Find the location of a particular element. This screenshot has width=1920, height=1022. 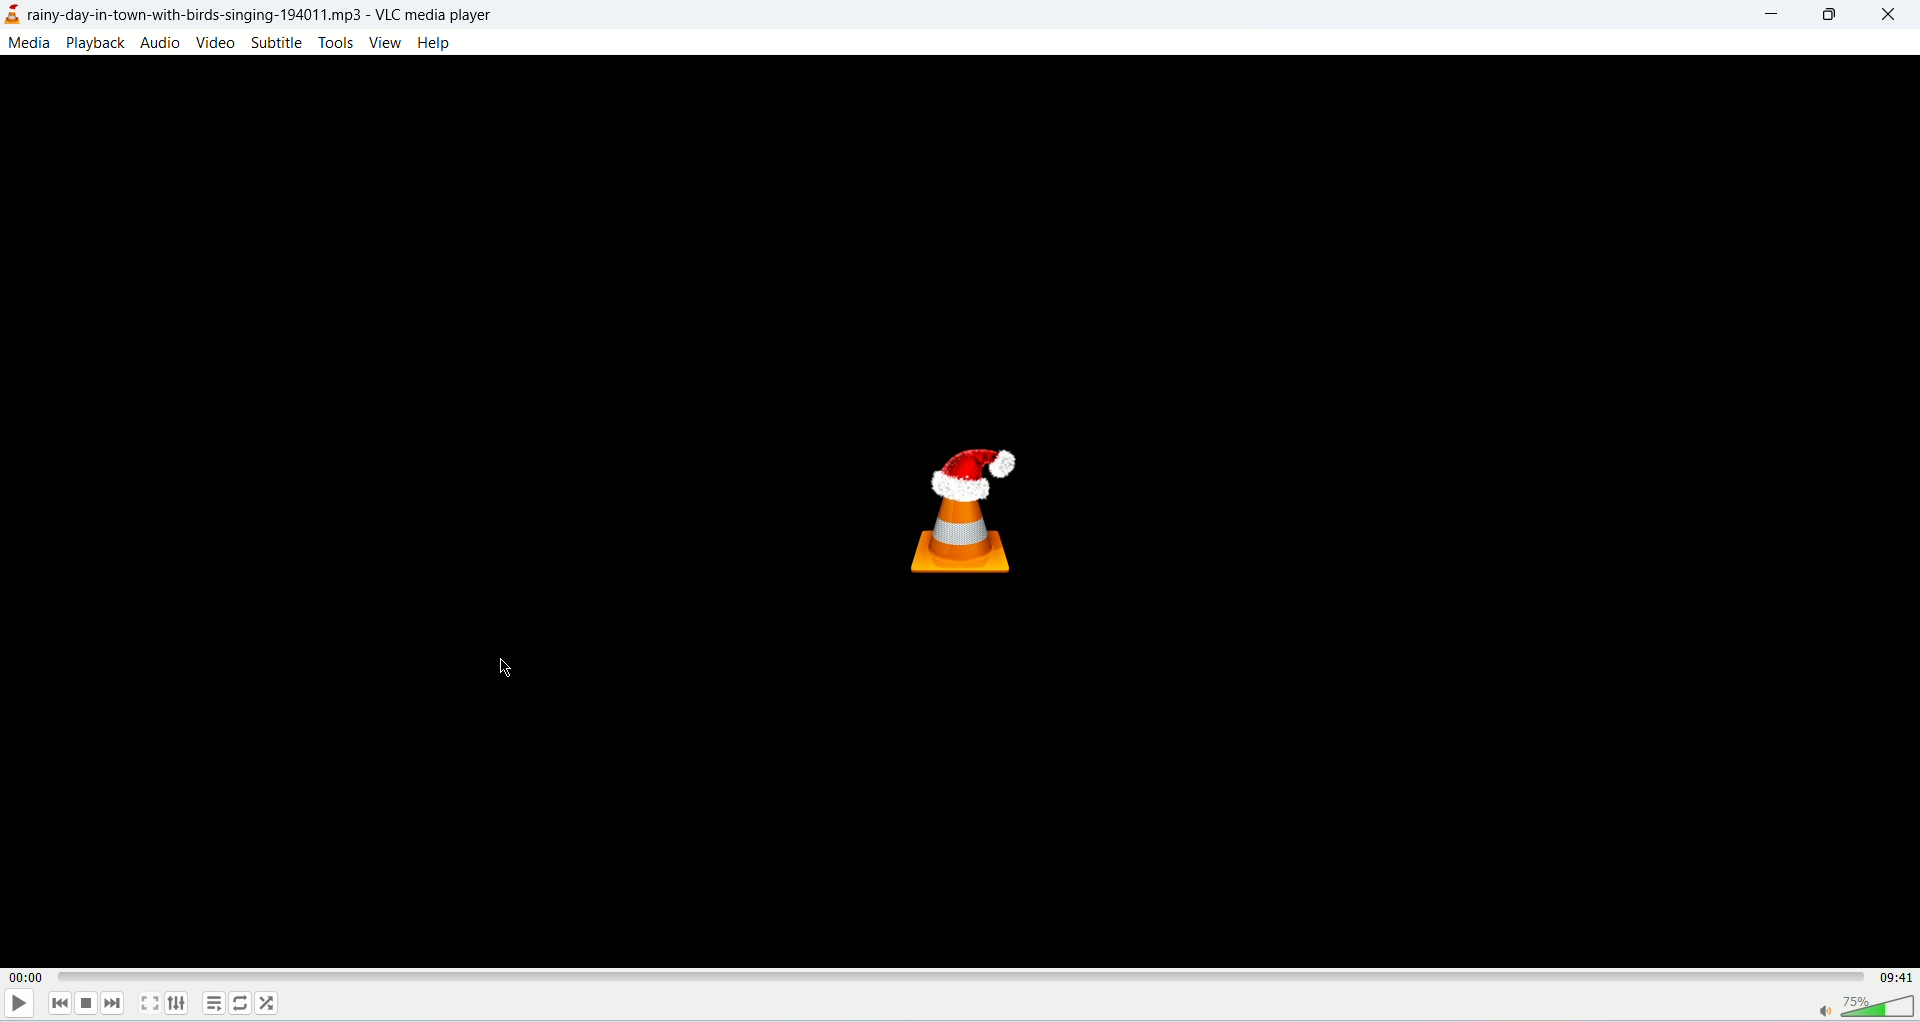

audio is located at coordinates (162, 42).